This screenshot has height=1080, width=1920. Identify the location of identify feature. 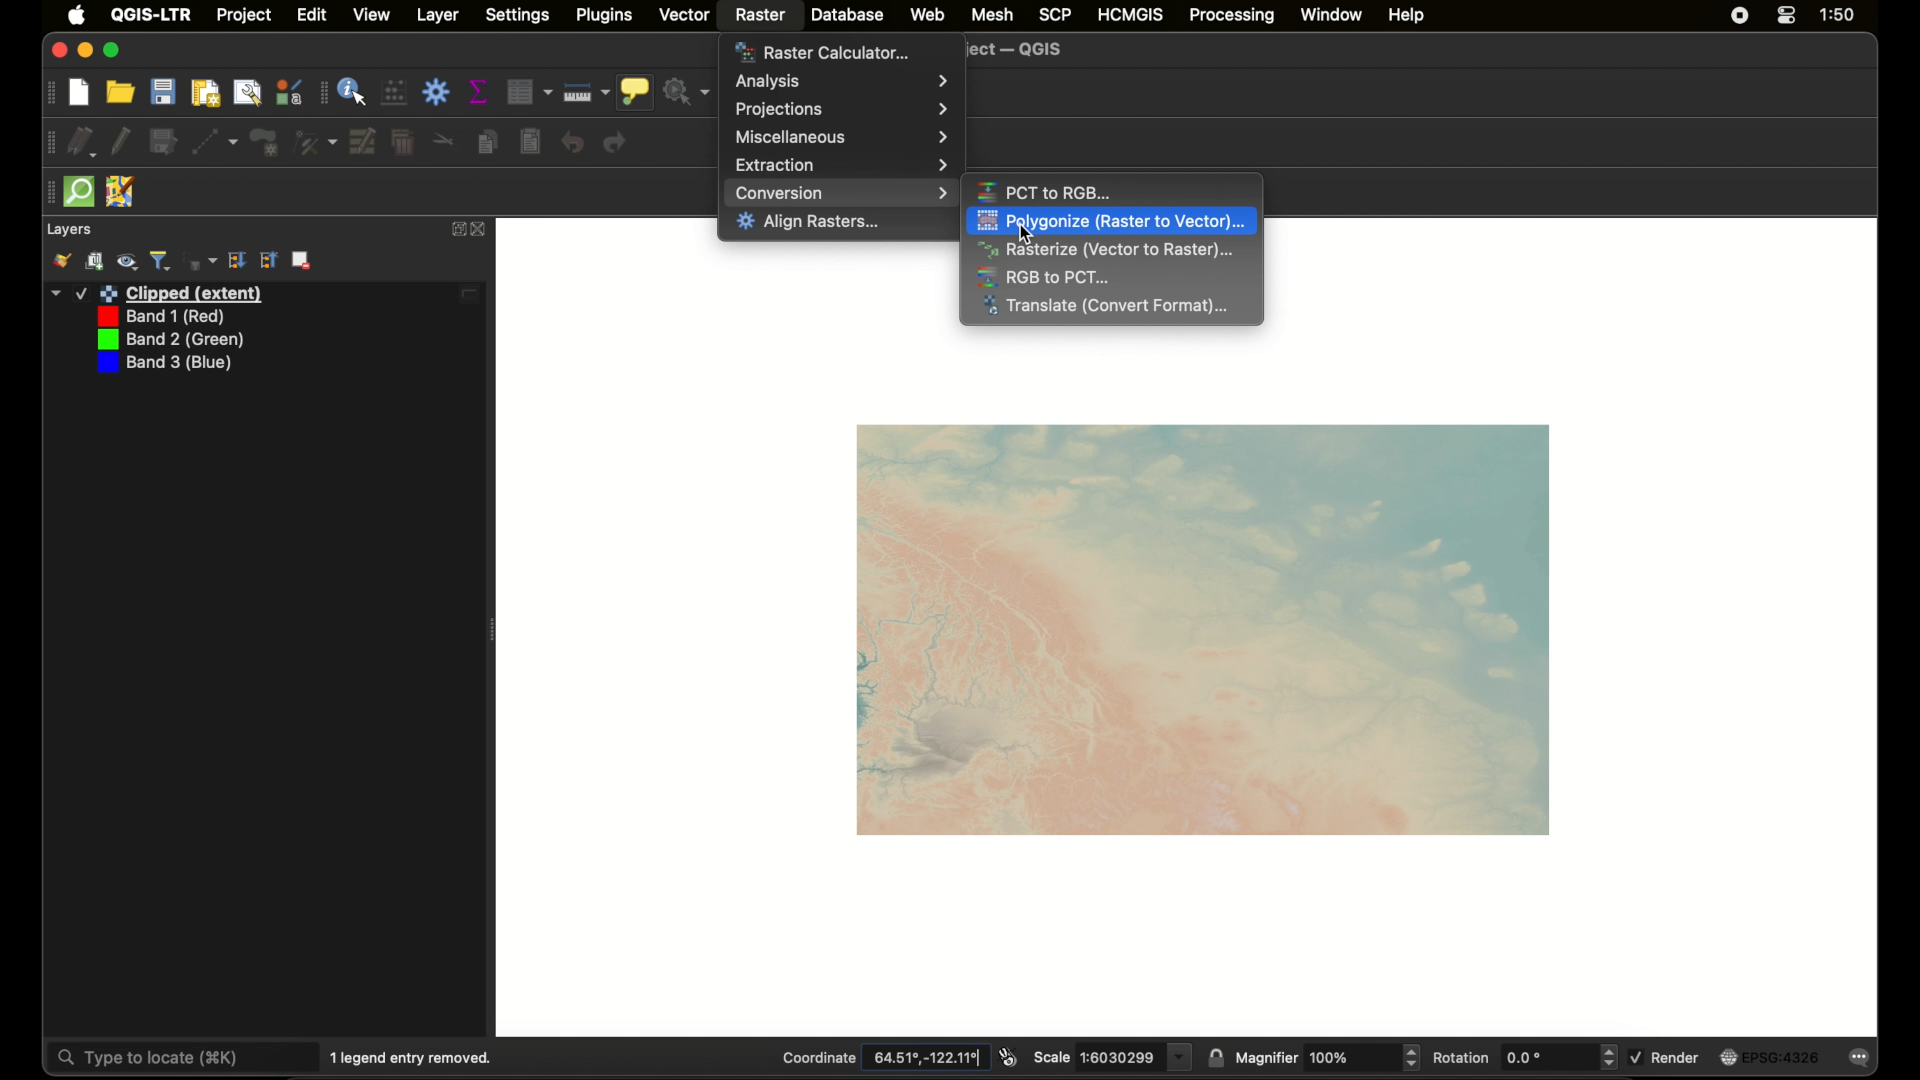
(354, 91).